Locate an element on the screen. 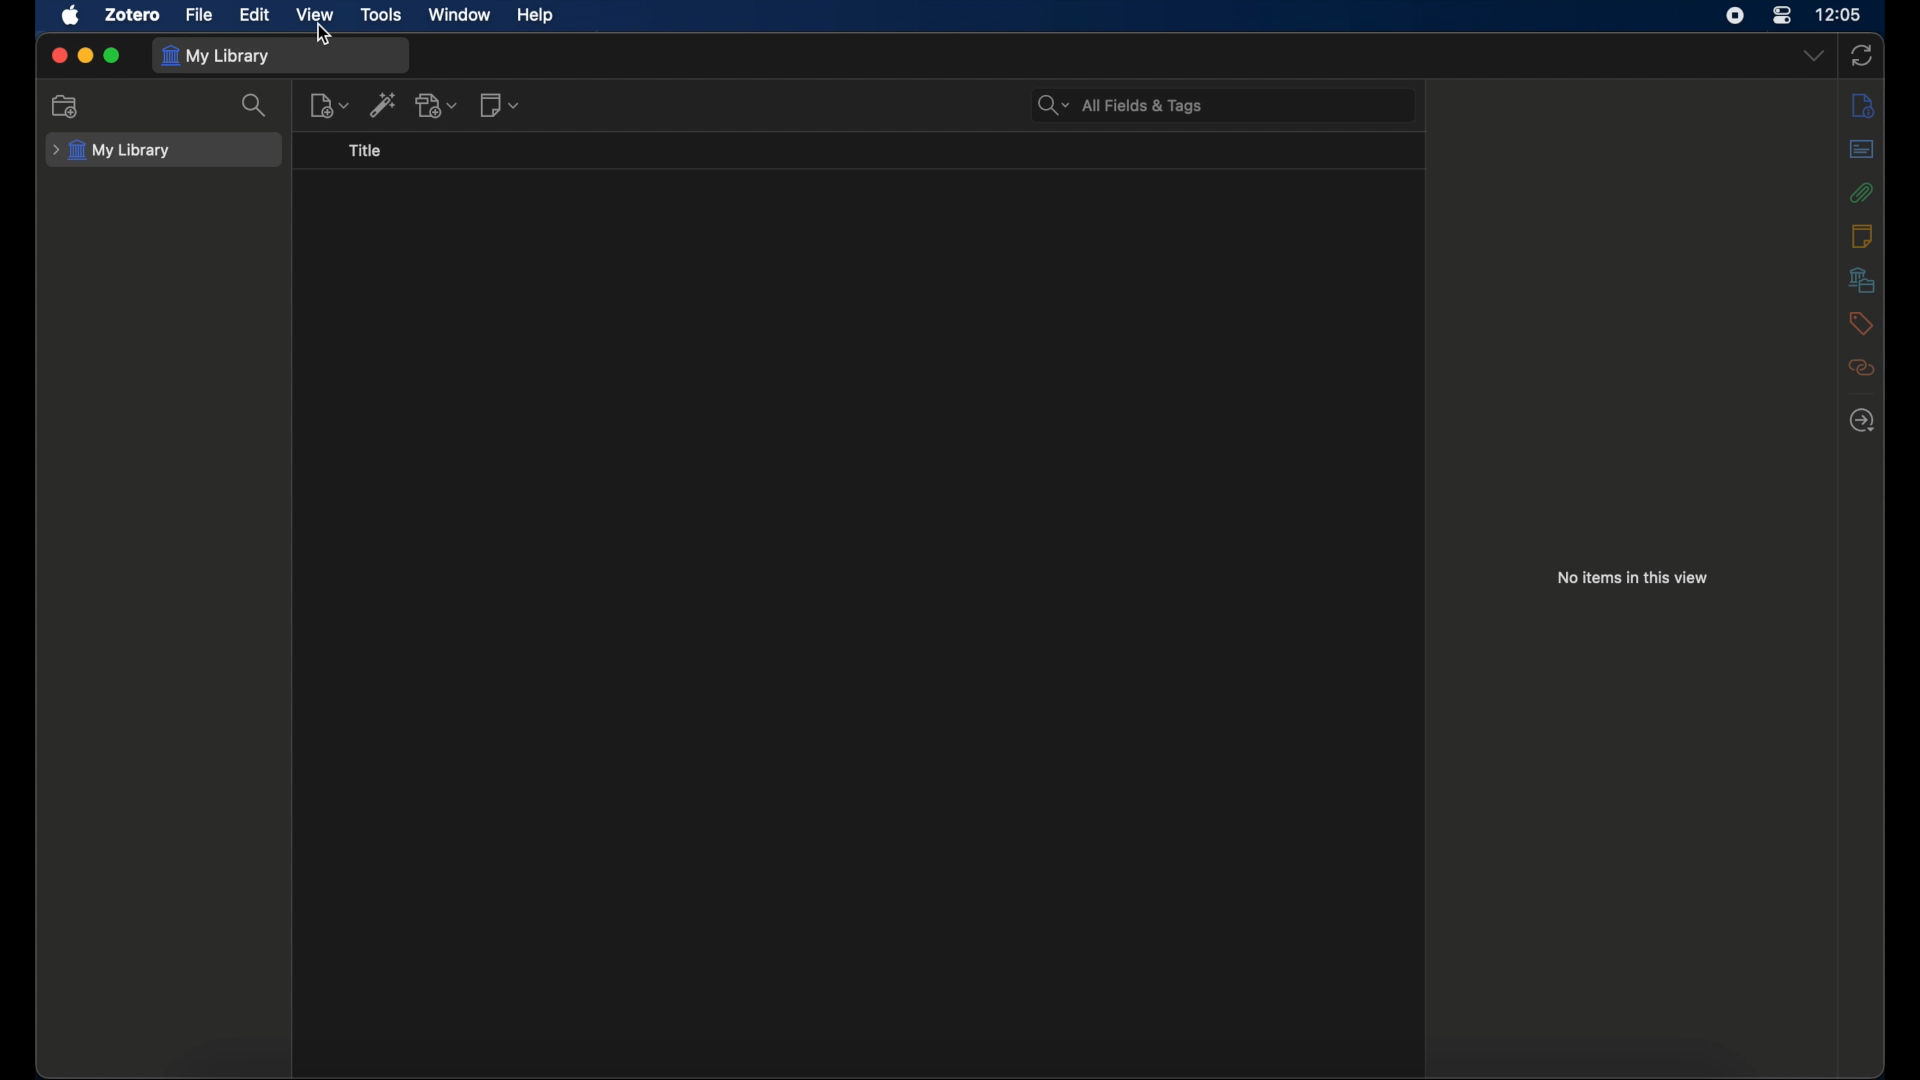 This screenshot has width=1920, height=1080. attachments is located at coordinates (1861, 192).